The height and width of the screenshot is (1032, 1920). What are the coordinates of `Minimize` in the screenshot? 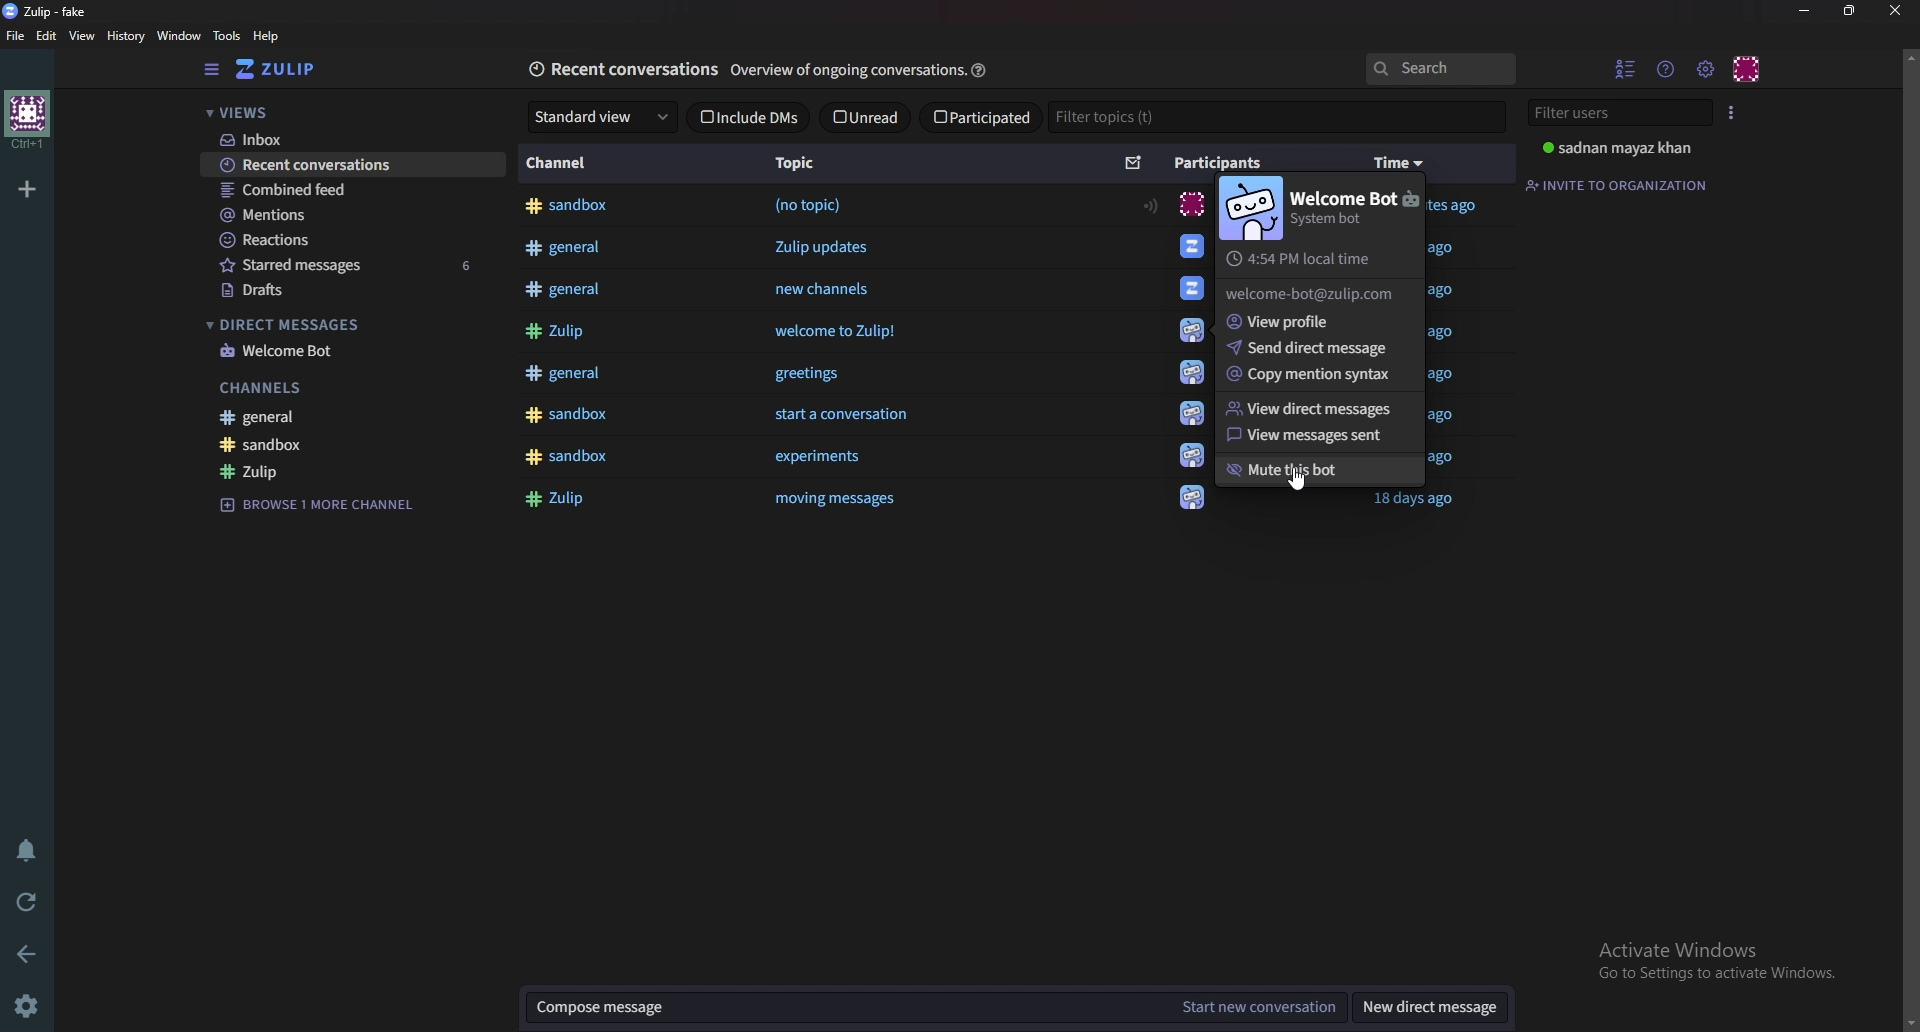 It's located at (1808, 11).